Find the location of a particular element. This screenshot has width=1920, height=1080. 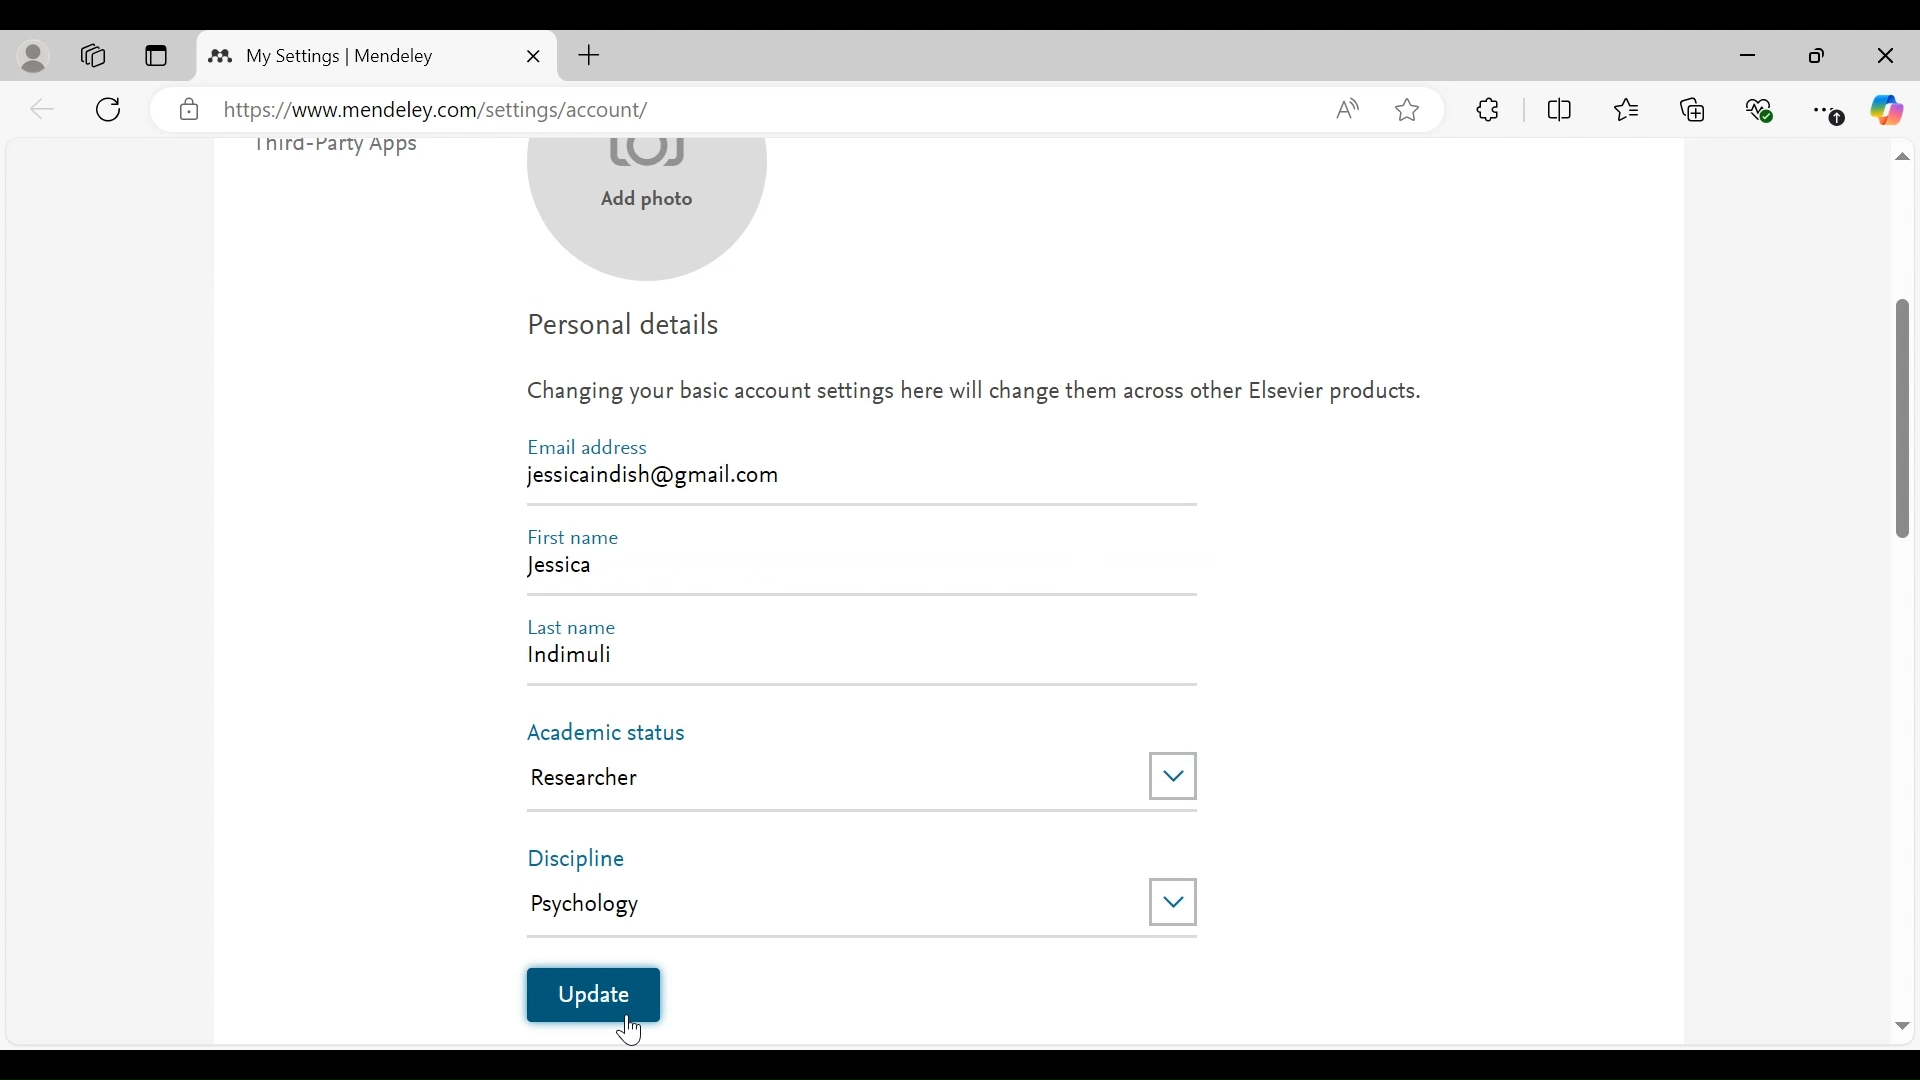

back is located at coordinates (43, 108).